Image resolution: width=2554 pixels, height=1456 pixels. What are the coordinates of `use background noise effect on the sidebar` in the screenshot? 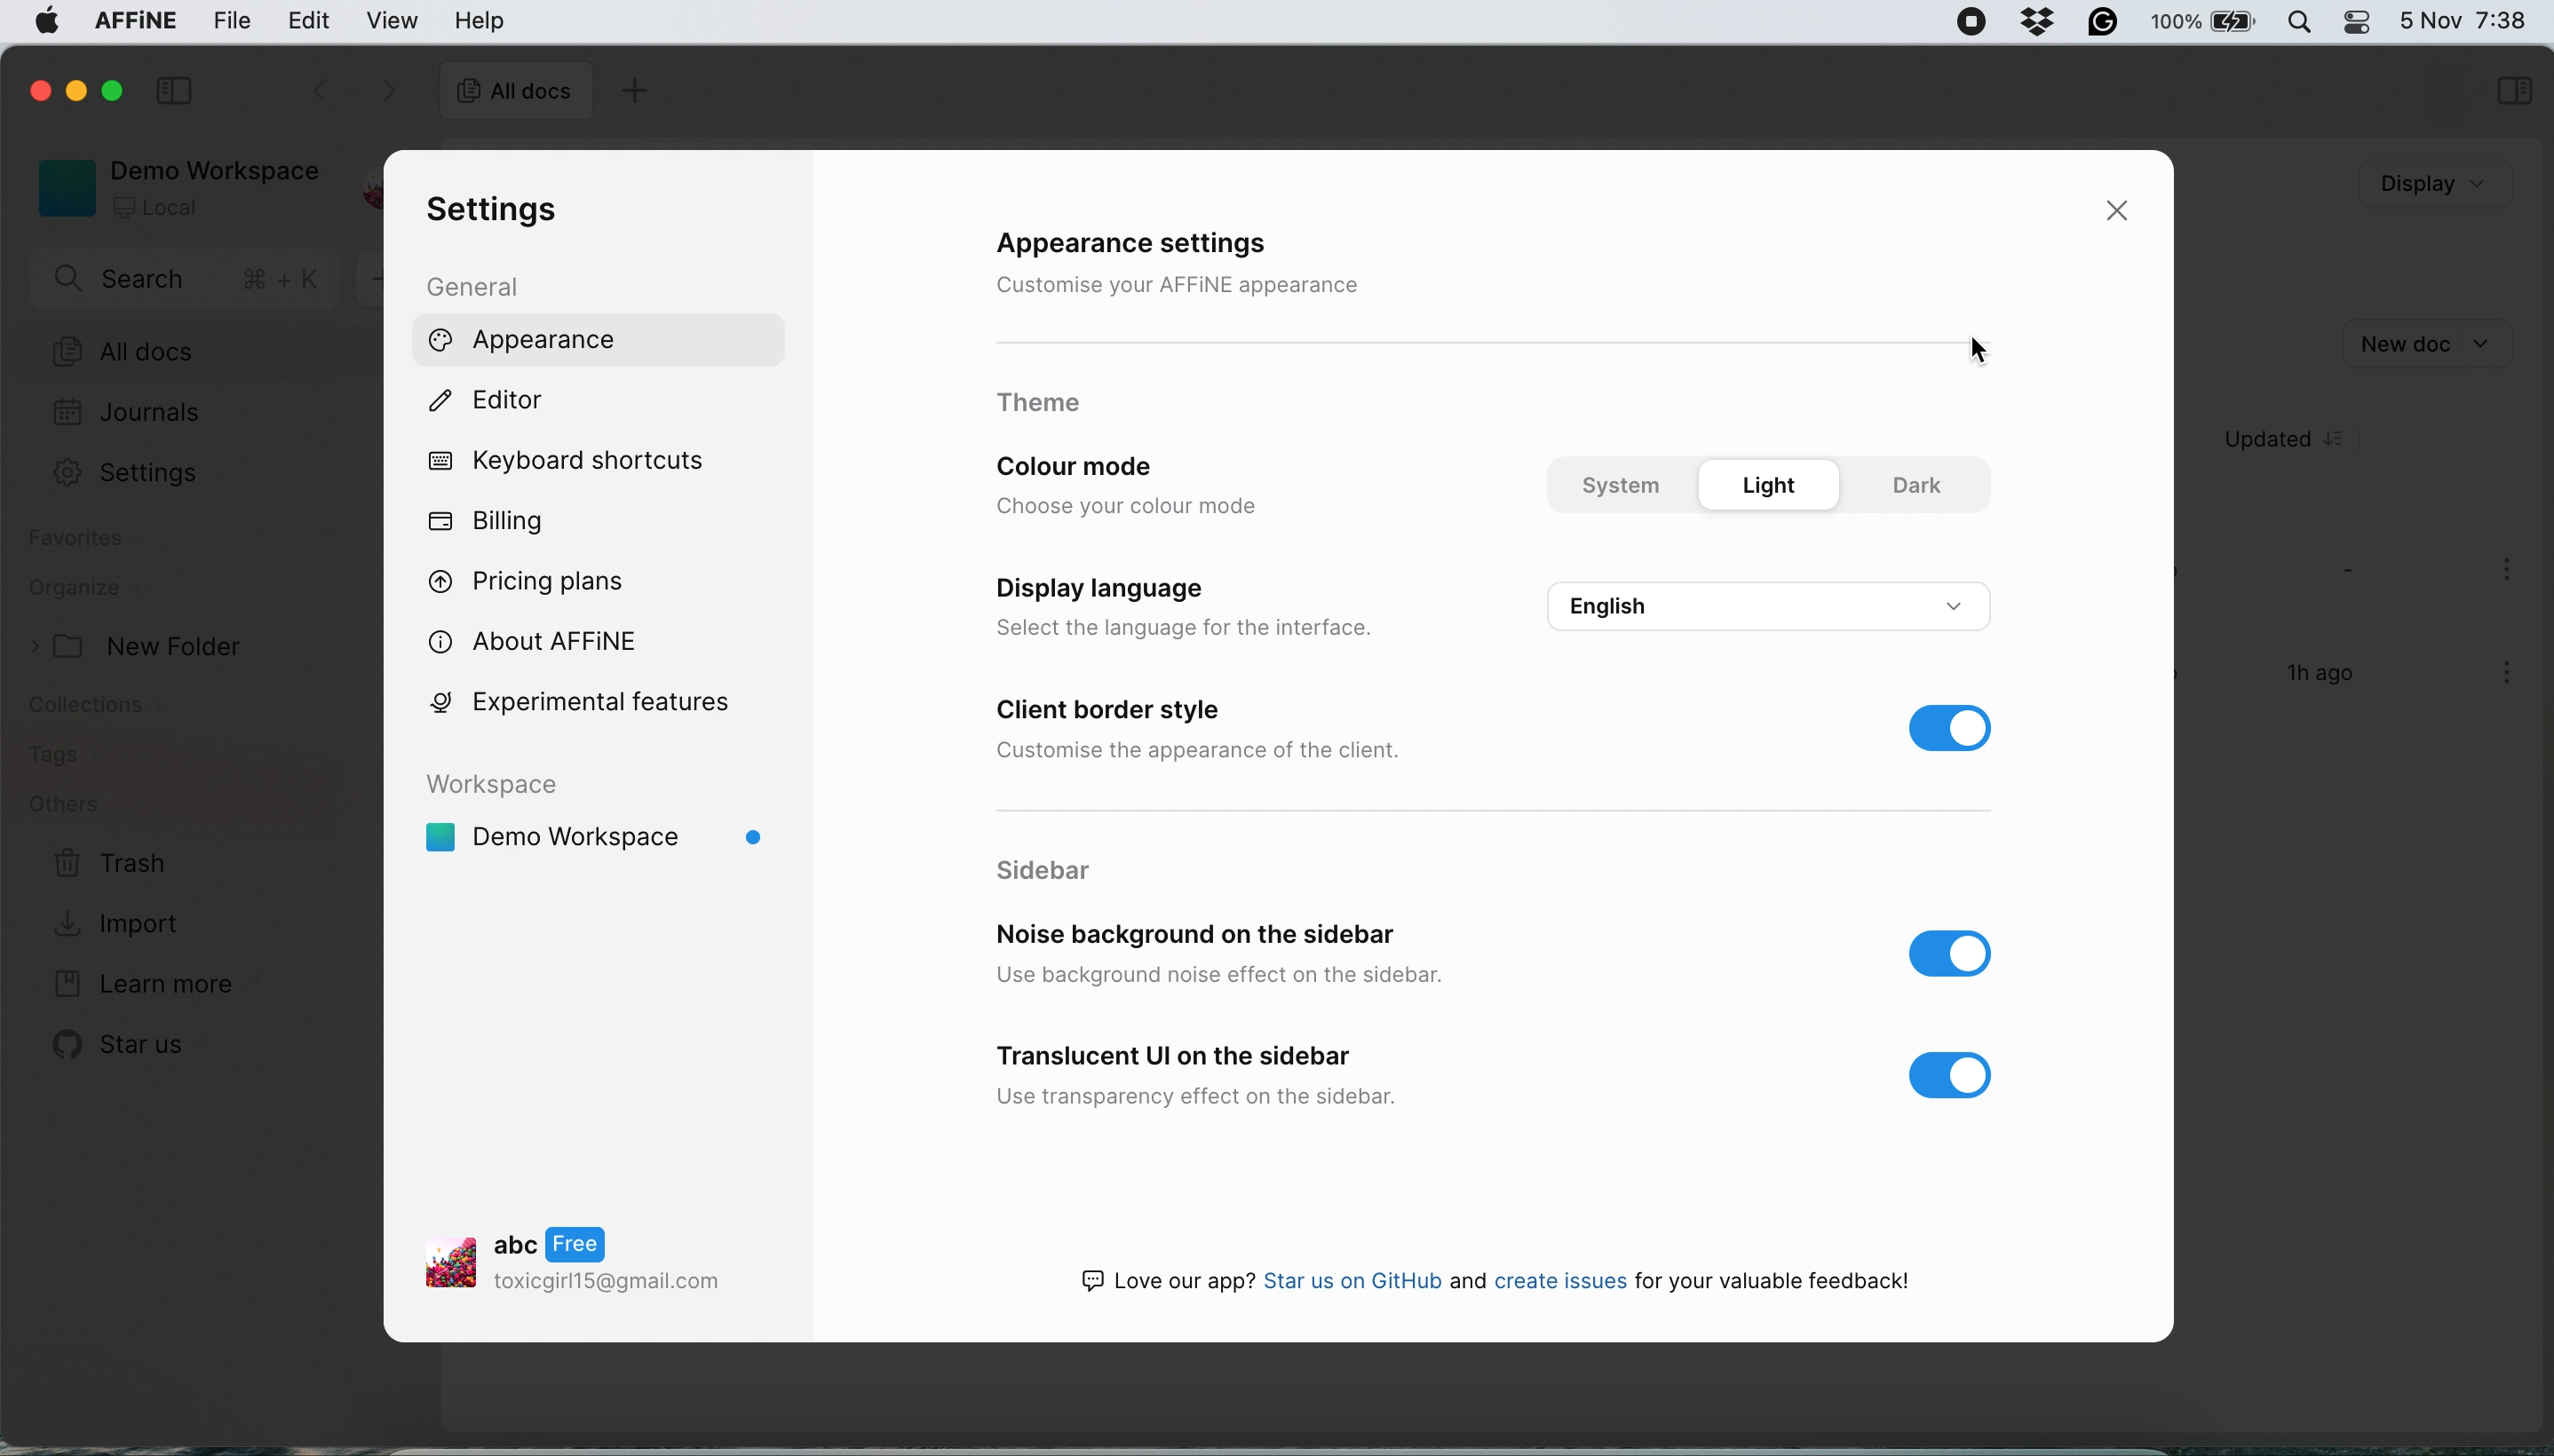 It's located at (1218, 976).